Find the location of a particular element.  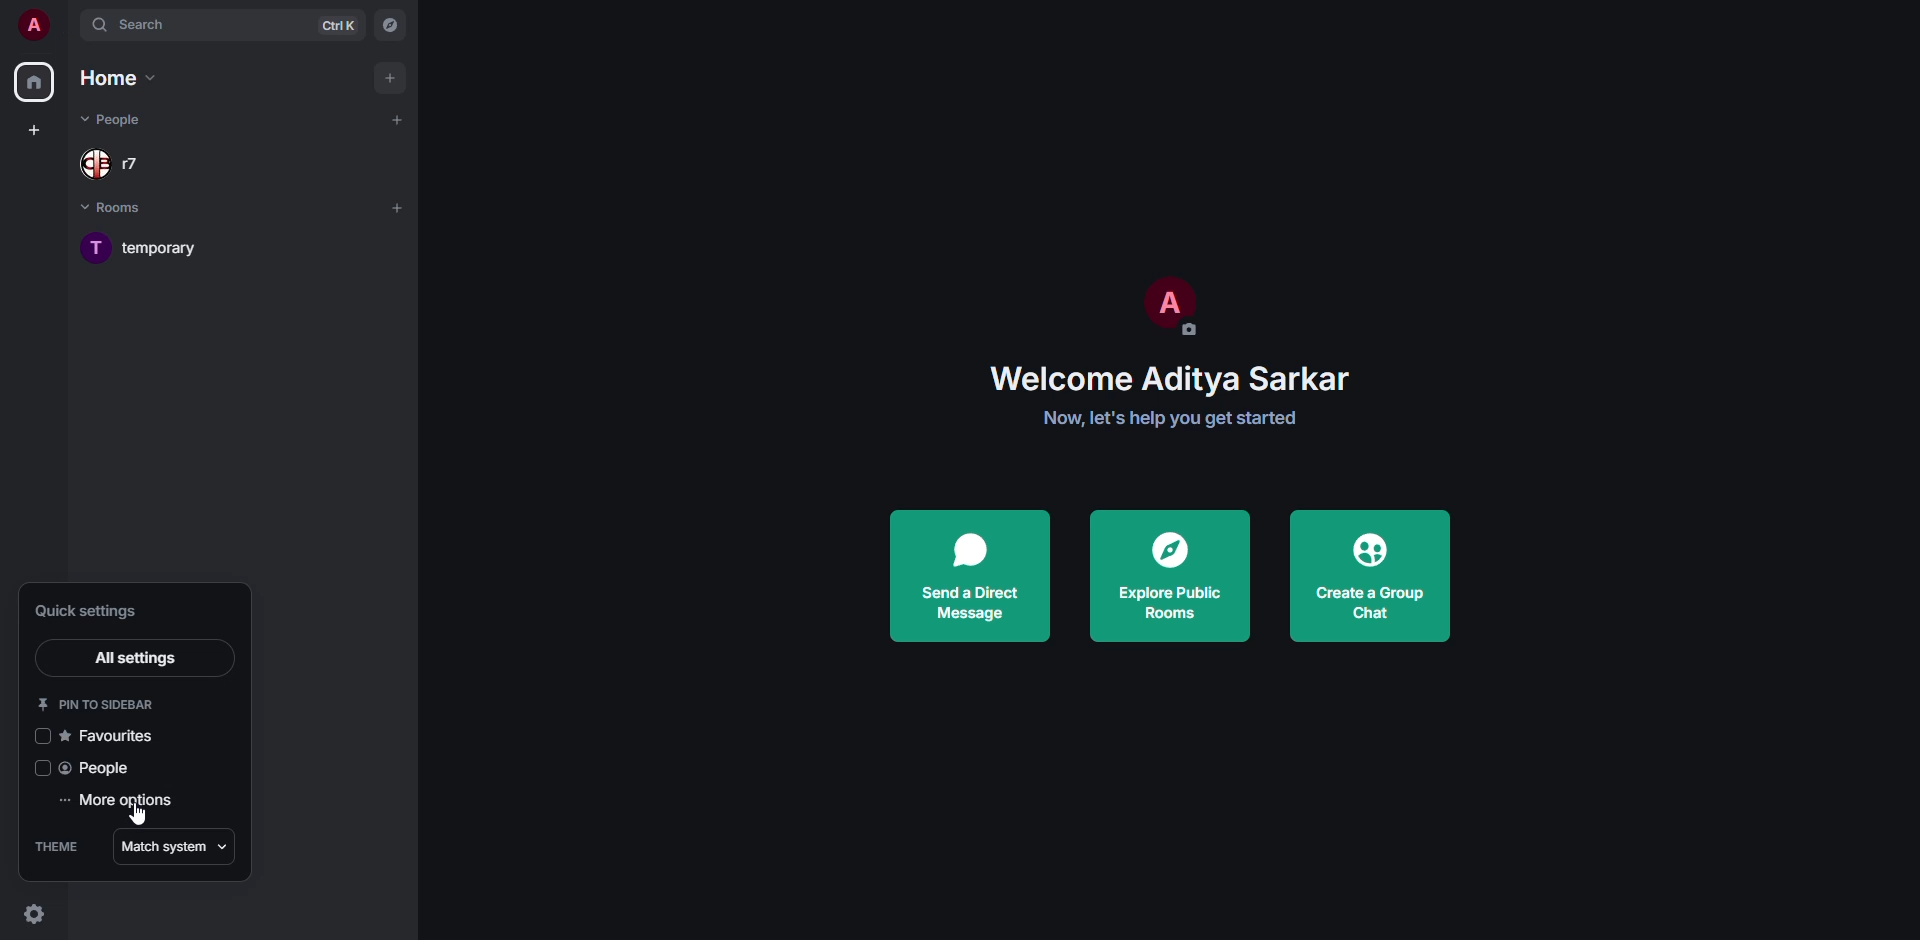

add is located at coordinates (398, 119).